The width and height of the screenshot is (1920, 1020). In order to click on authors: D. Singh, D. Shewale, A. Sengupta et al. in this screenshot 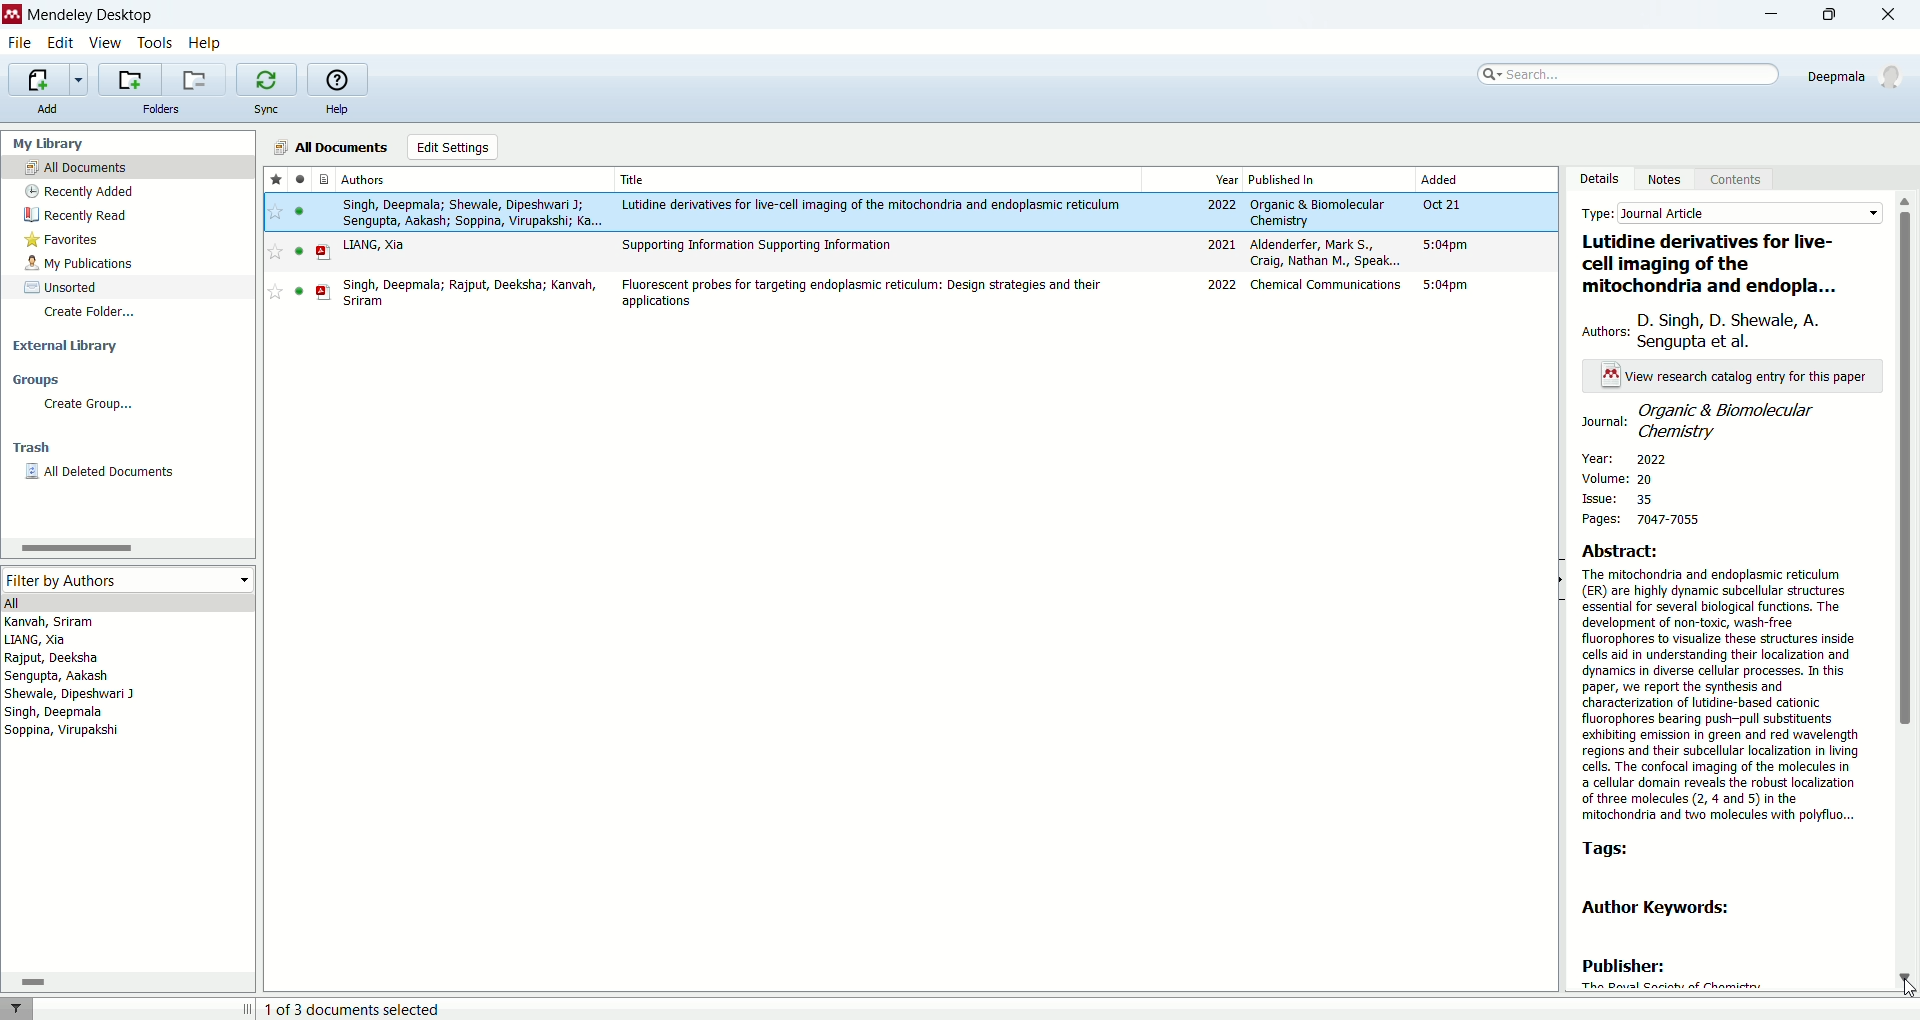, I will do `click(1727, 325)`.